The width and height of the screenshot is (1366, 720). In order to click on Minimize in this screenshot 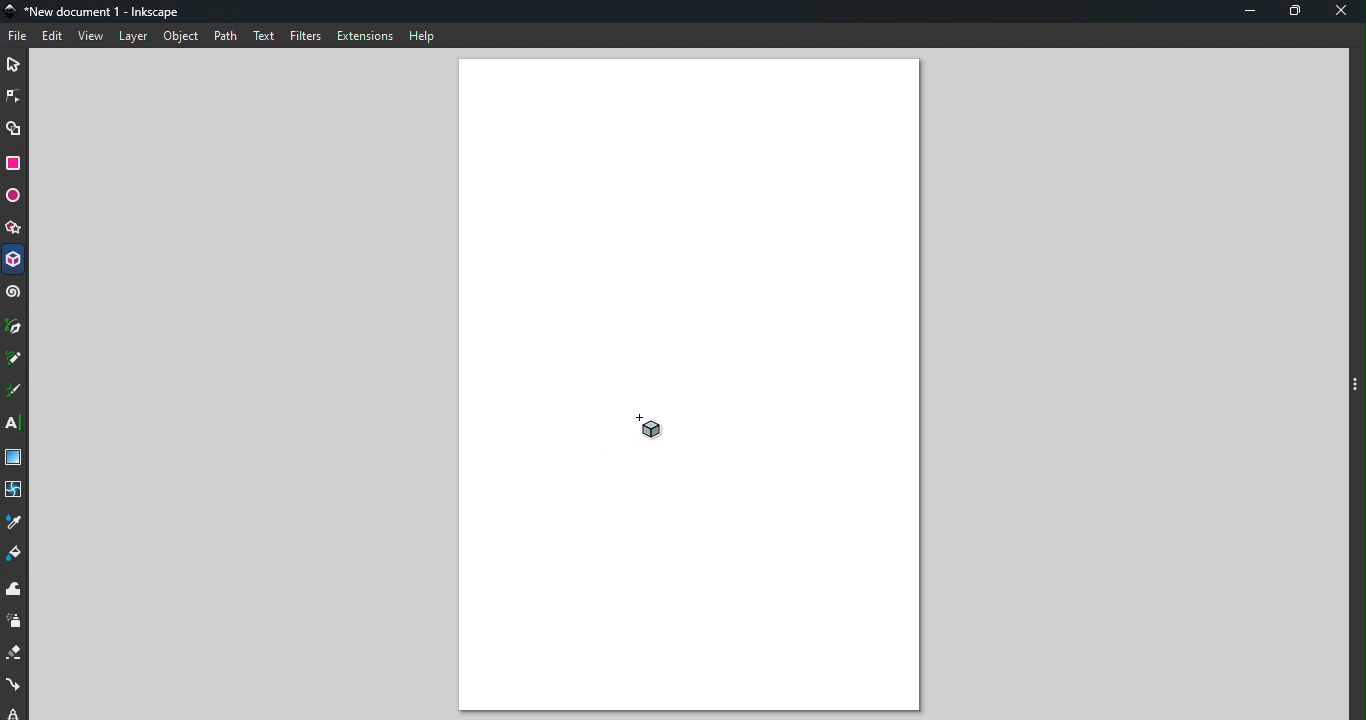, I will do `click(1250, 12)`.